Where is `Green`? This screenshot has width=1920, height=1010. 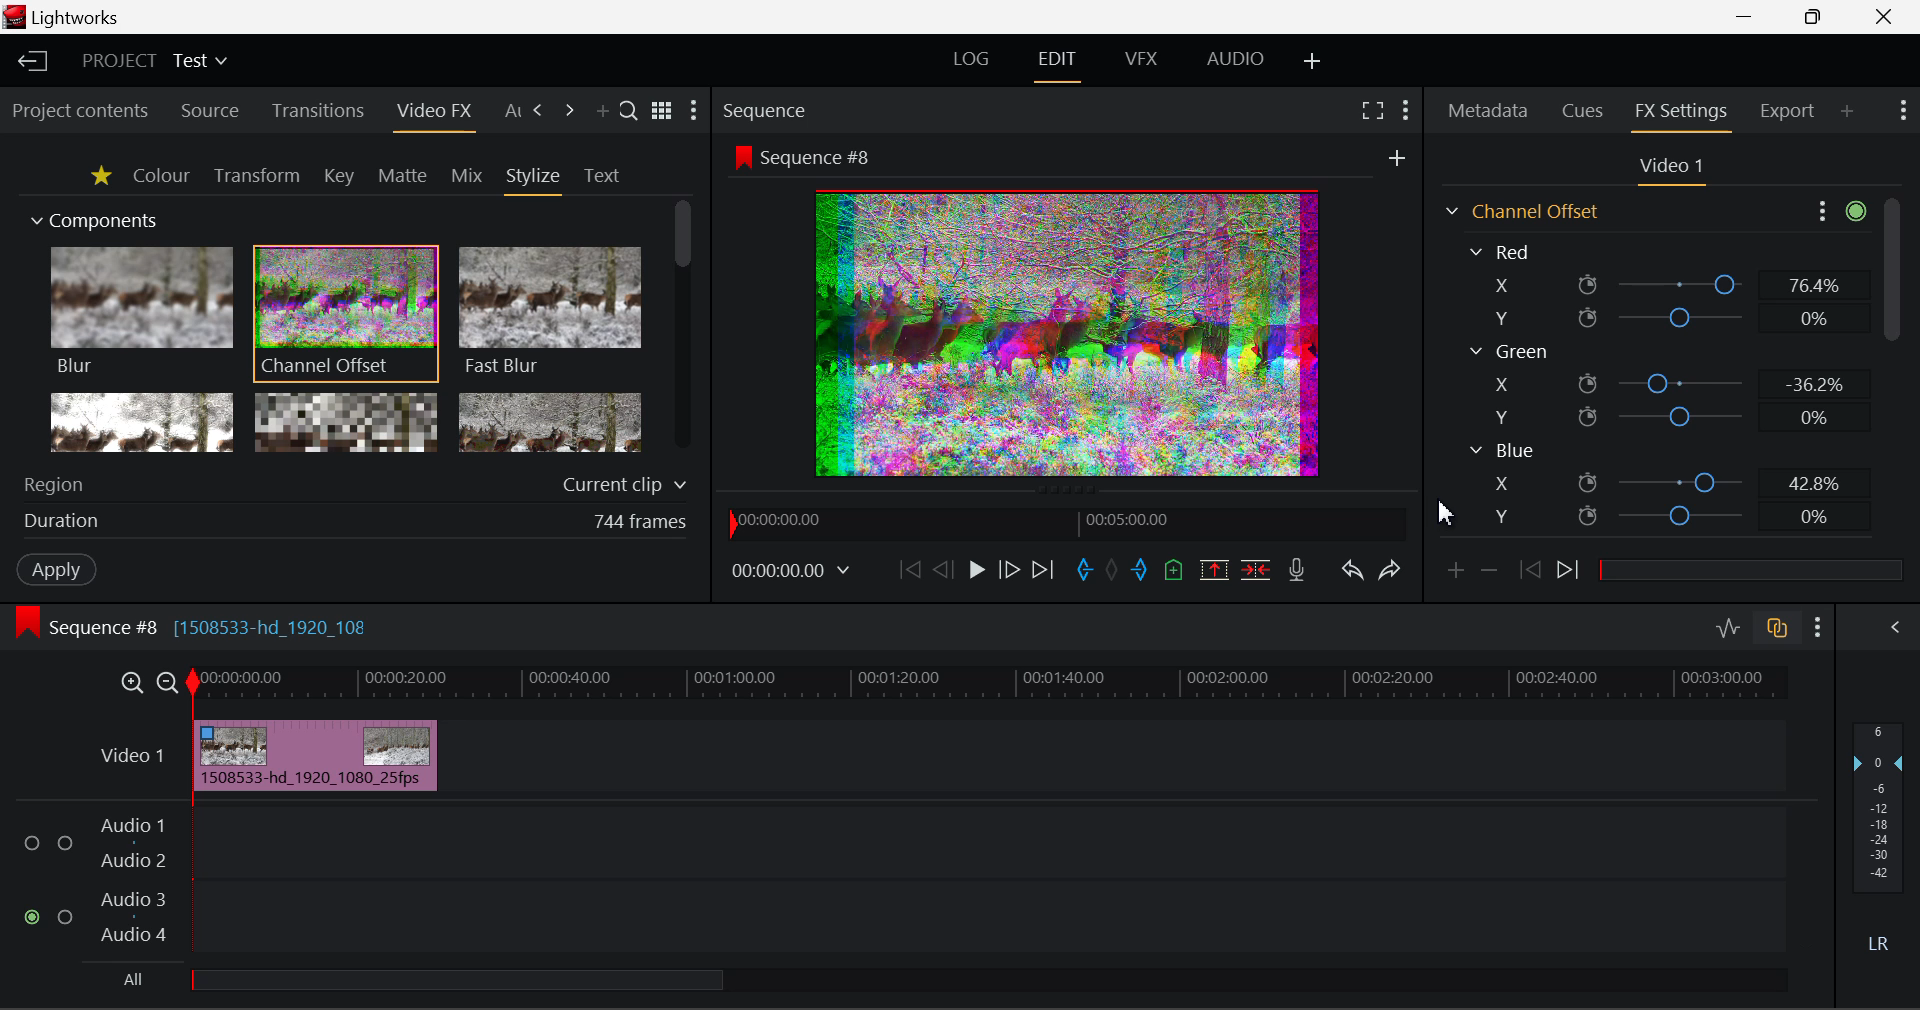
Green is located at coordinates (1508, 351).